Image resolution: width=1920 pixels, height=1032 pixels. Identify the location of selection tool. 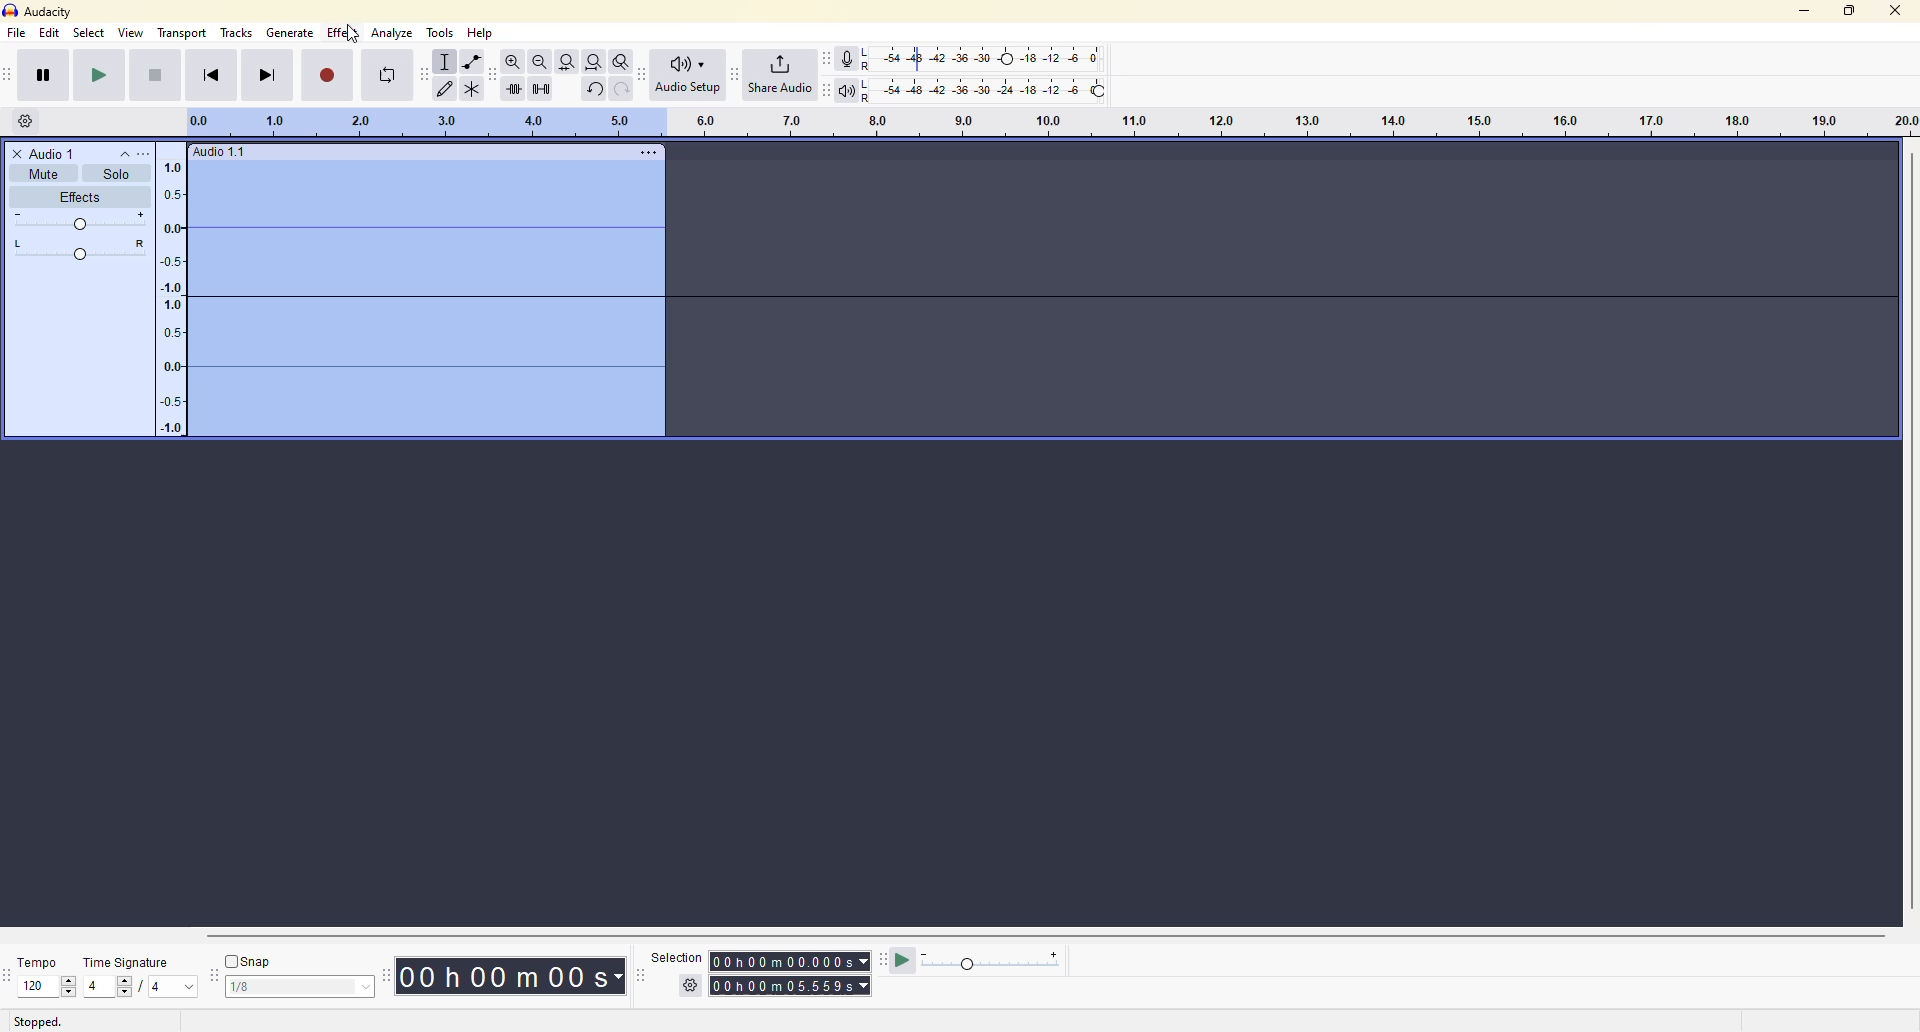
(446, 62).